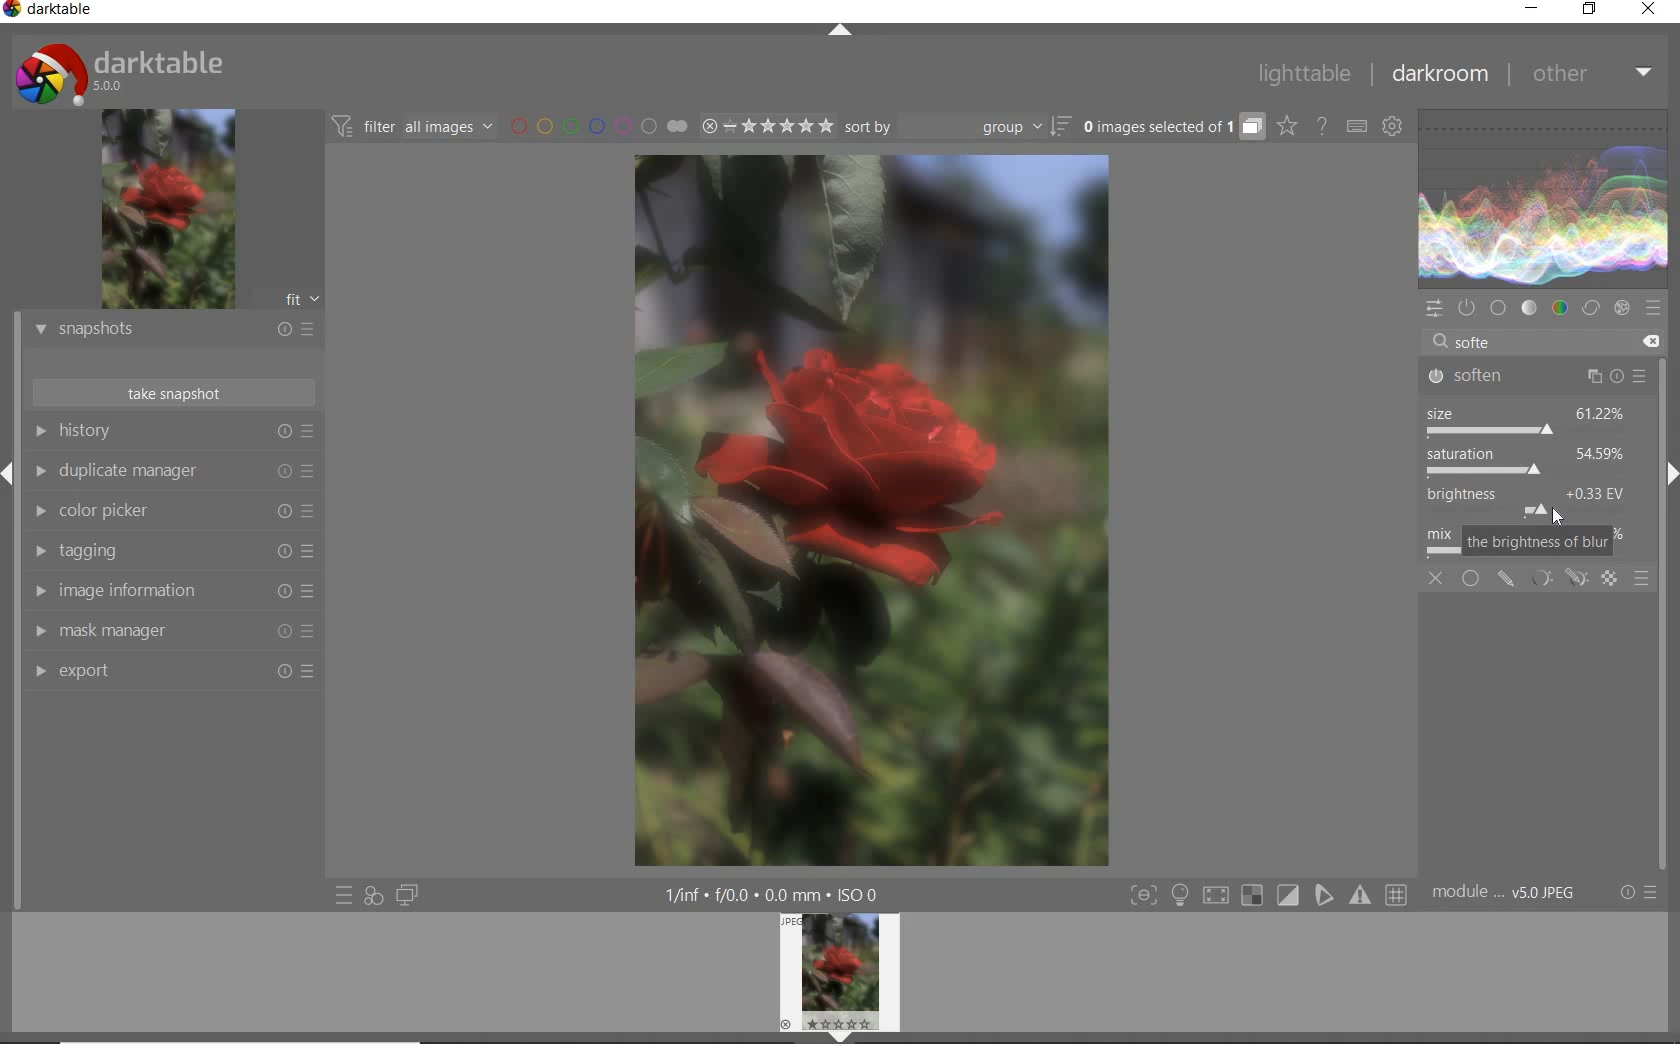 This screenshot has width=1680, height=1044. What do you see at coordinates (1284, 125) in the screenshot?
I see `click to change overlays on thumbnails` at bounding box center [1284, 125].